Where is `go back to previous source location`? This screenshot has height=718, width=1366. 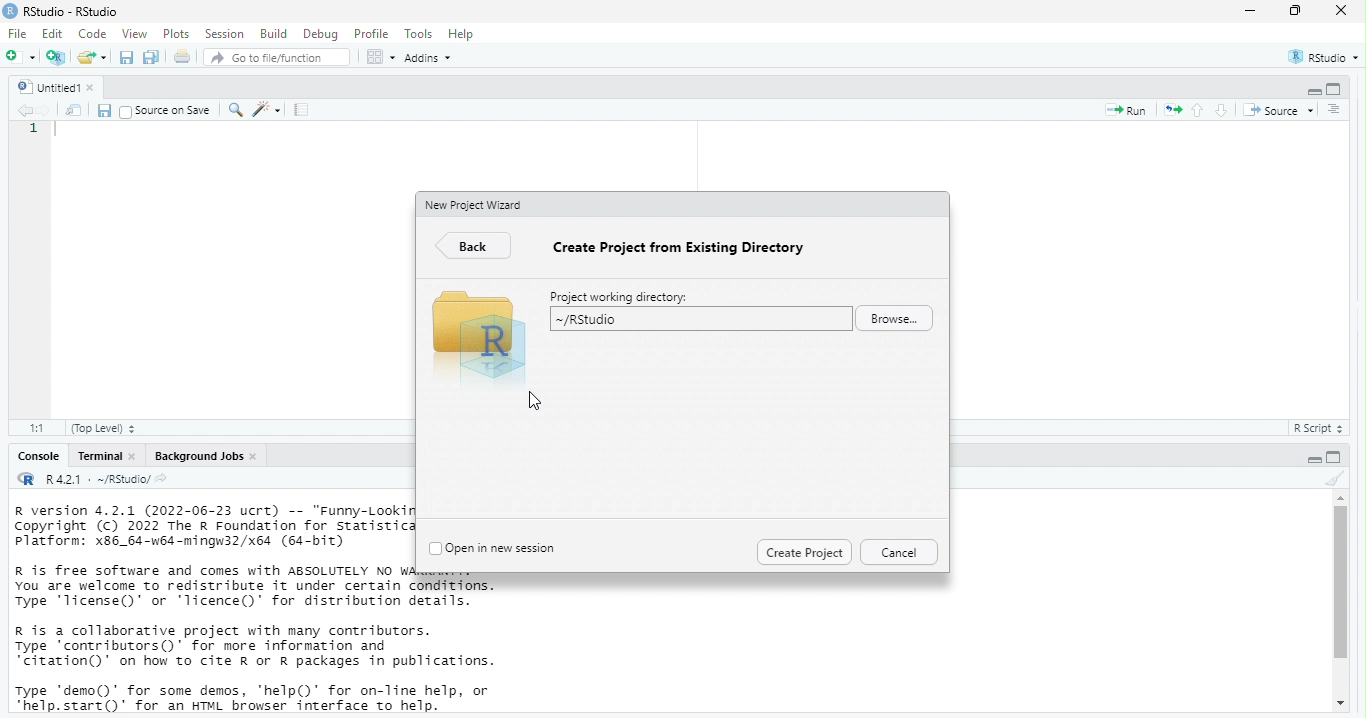 go back to previous source location is located at coordinates (18, 109).